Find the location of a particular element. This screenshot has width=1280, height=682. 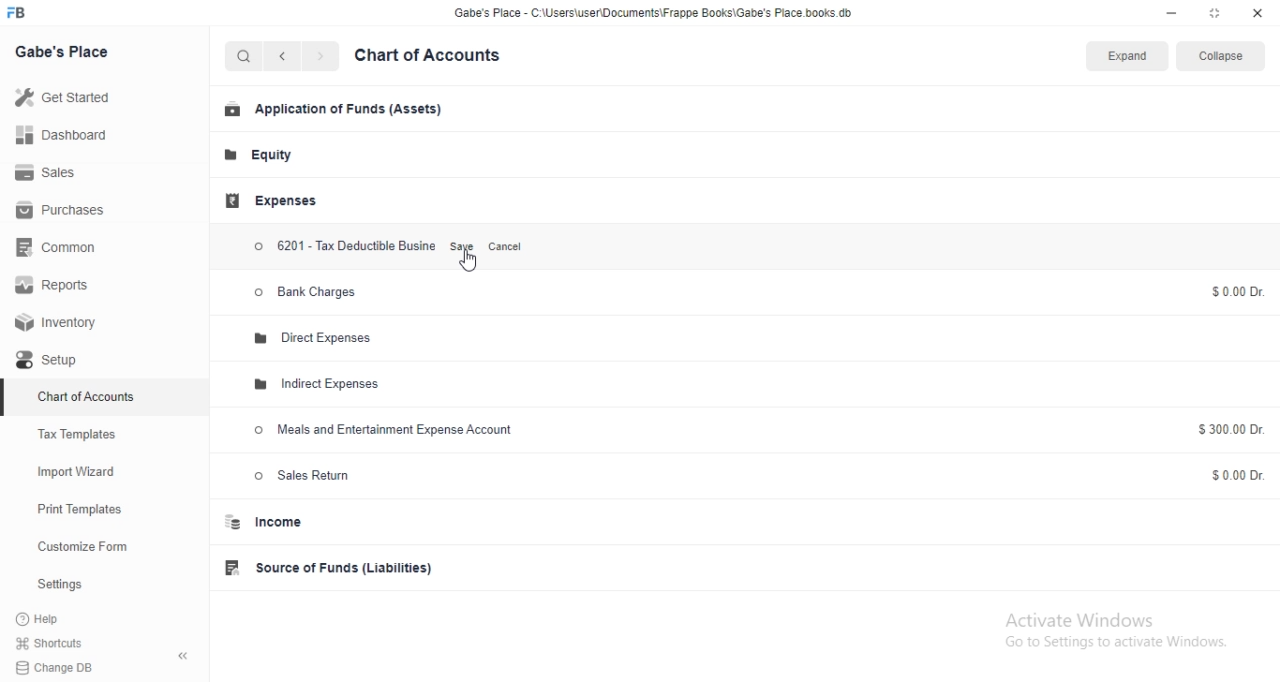

Equity is located at coordinates (269, 157).